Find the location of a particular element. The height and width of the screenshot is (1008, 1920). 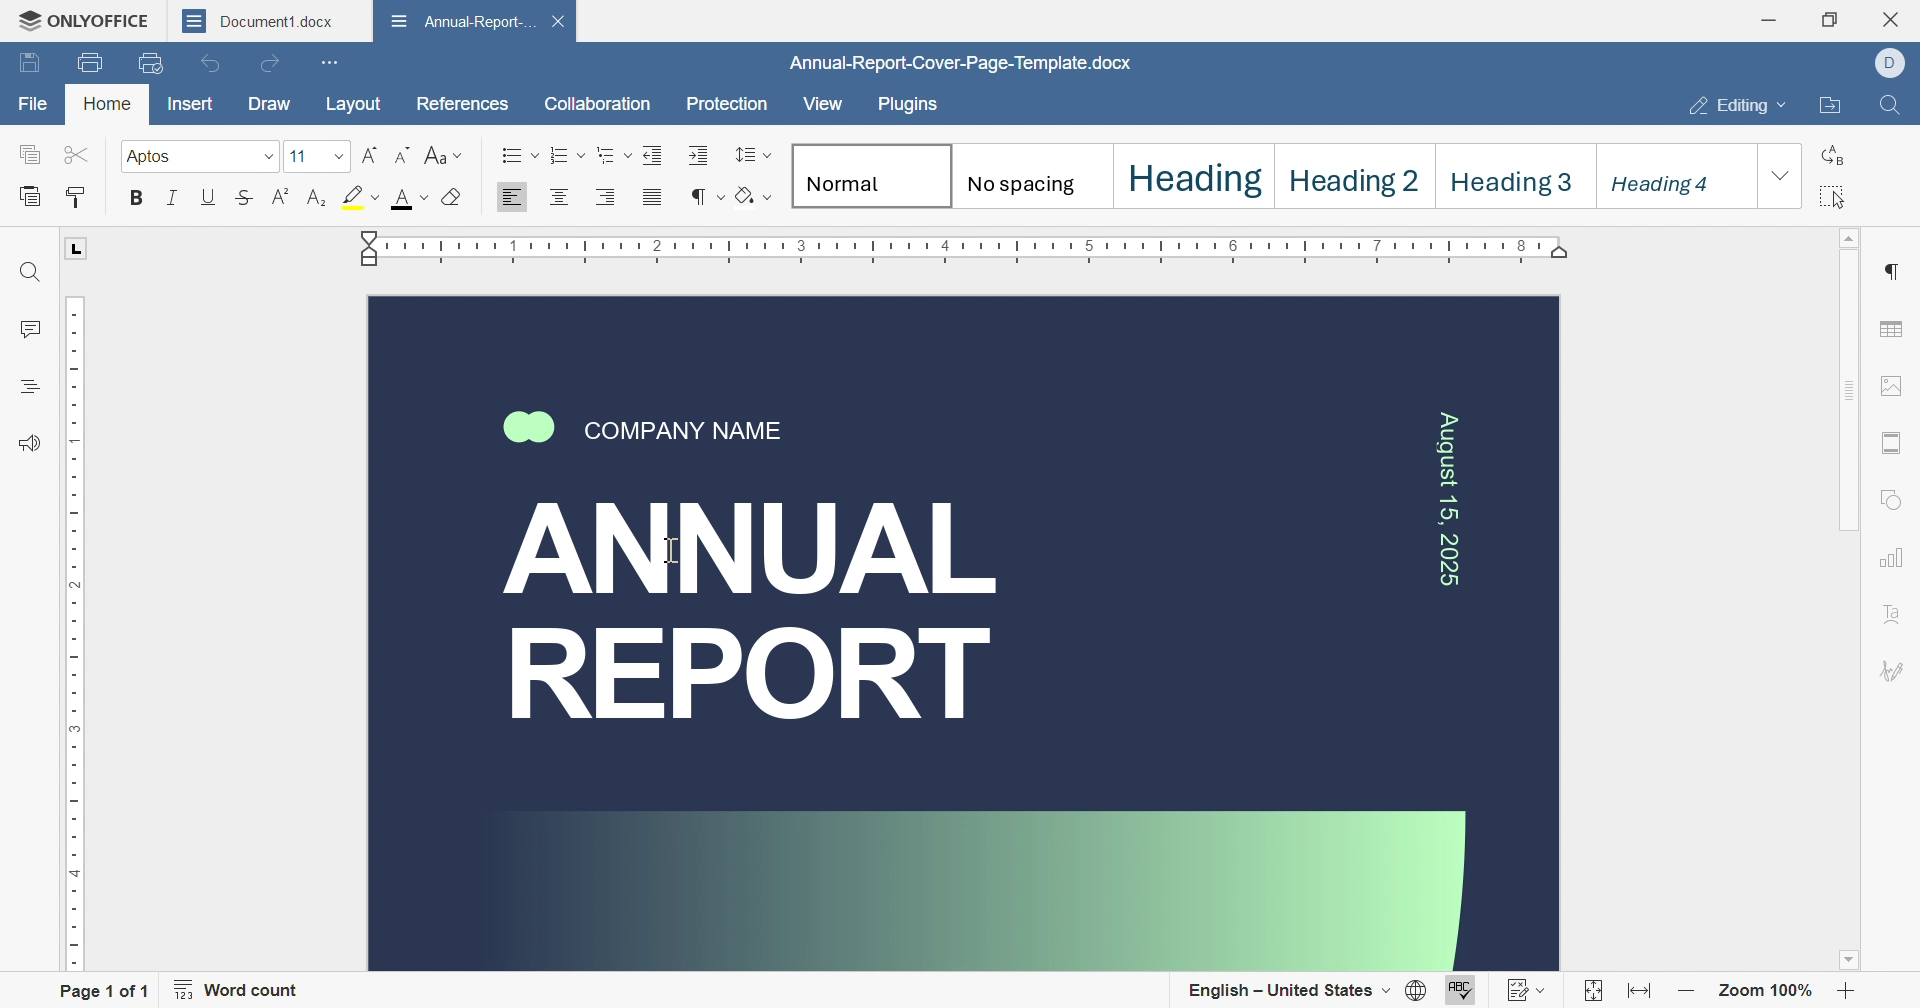

cut is located at coordinates (79, 156).